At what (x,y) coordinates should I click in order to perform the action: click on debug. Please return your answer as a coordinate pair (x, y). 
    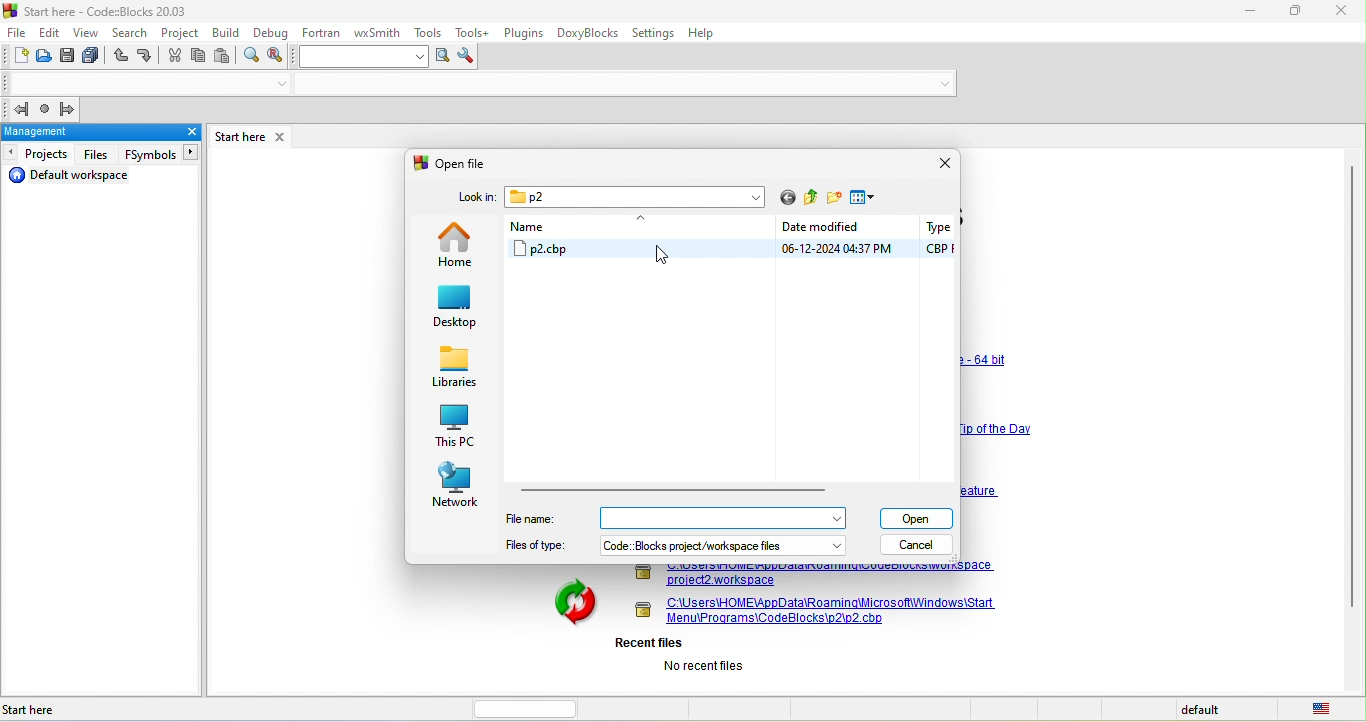
    Looking at the image, I should click on (272, 34).